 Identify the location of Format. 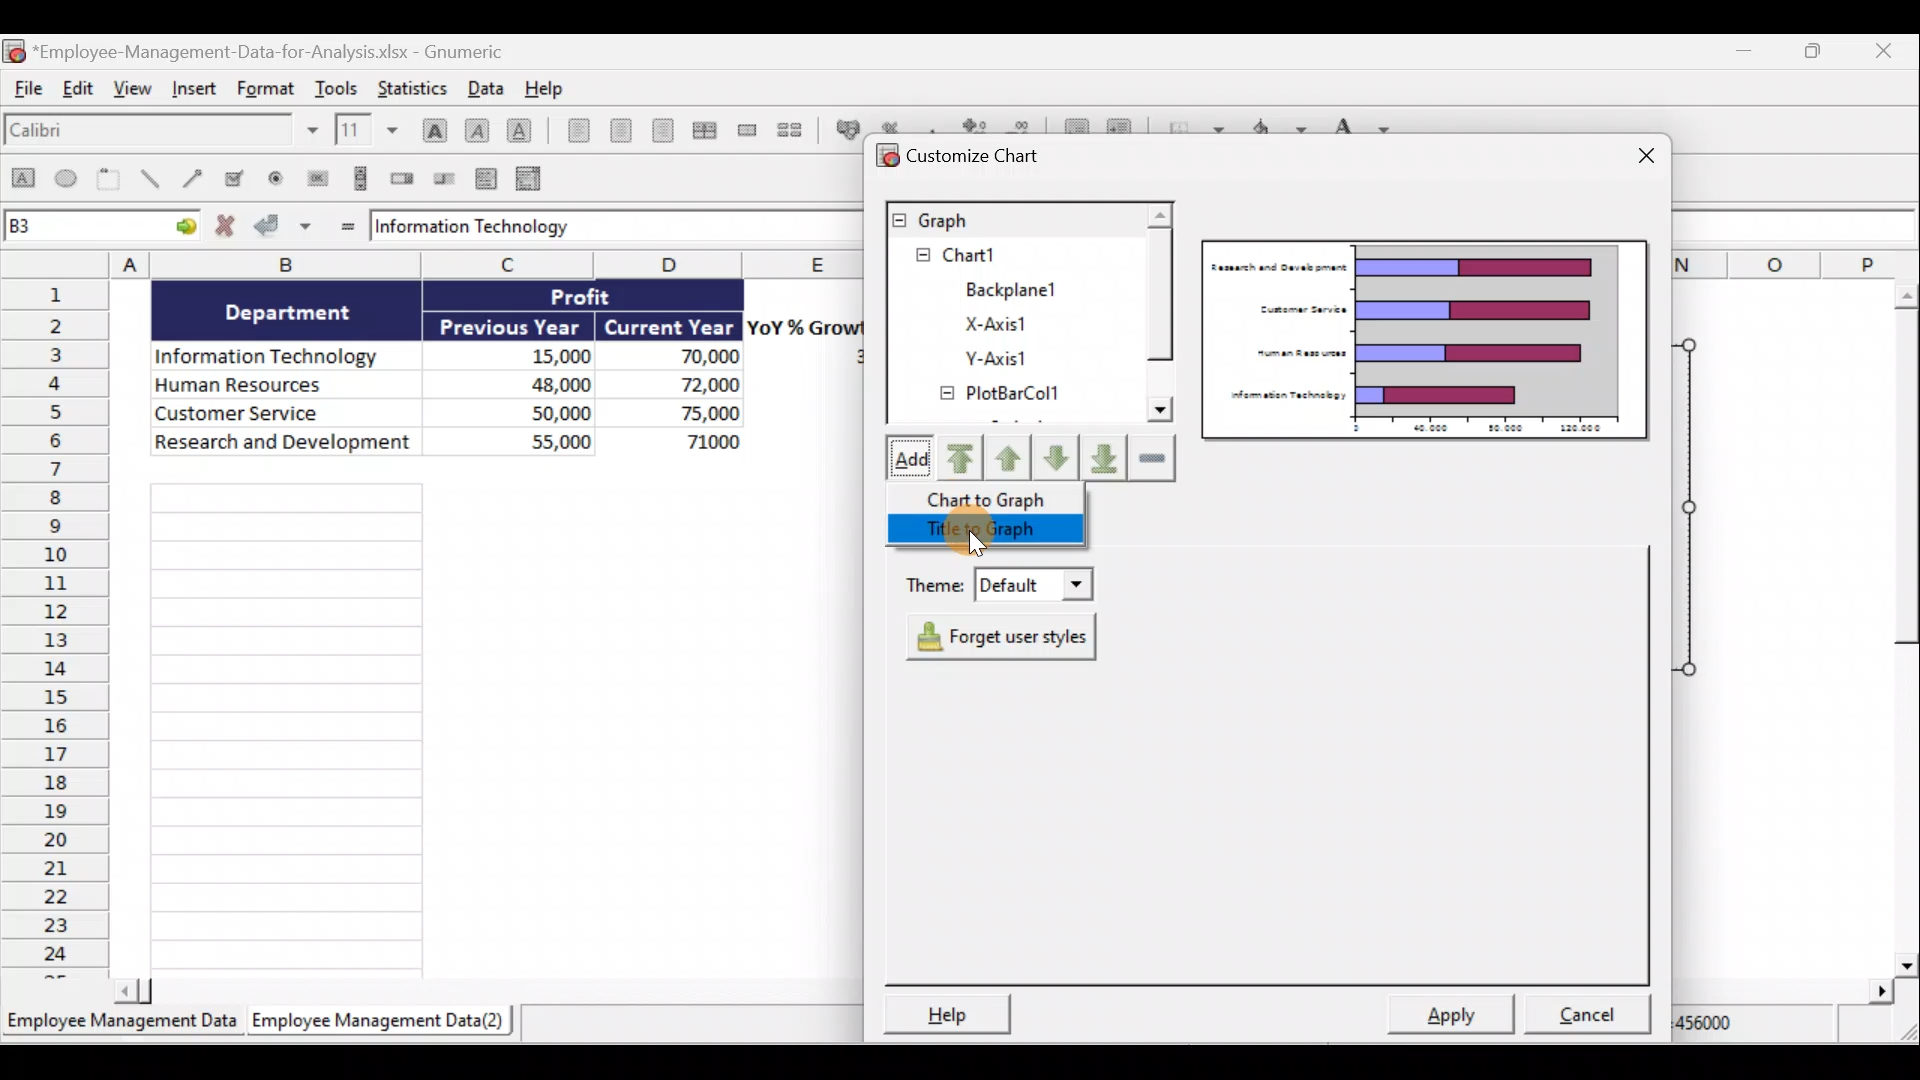
(269, 86).